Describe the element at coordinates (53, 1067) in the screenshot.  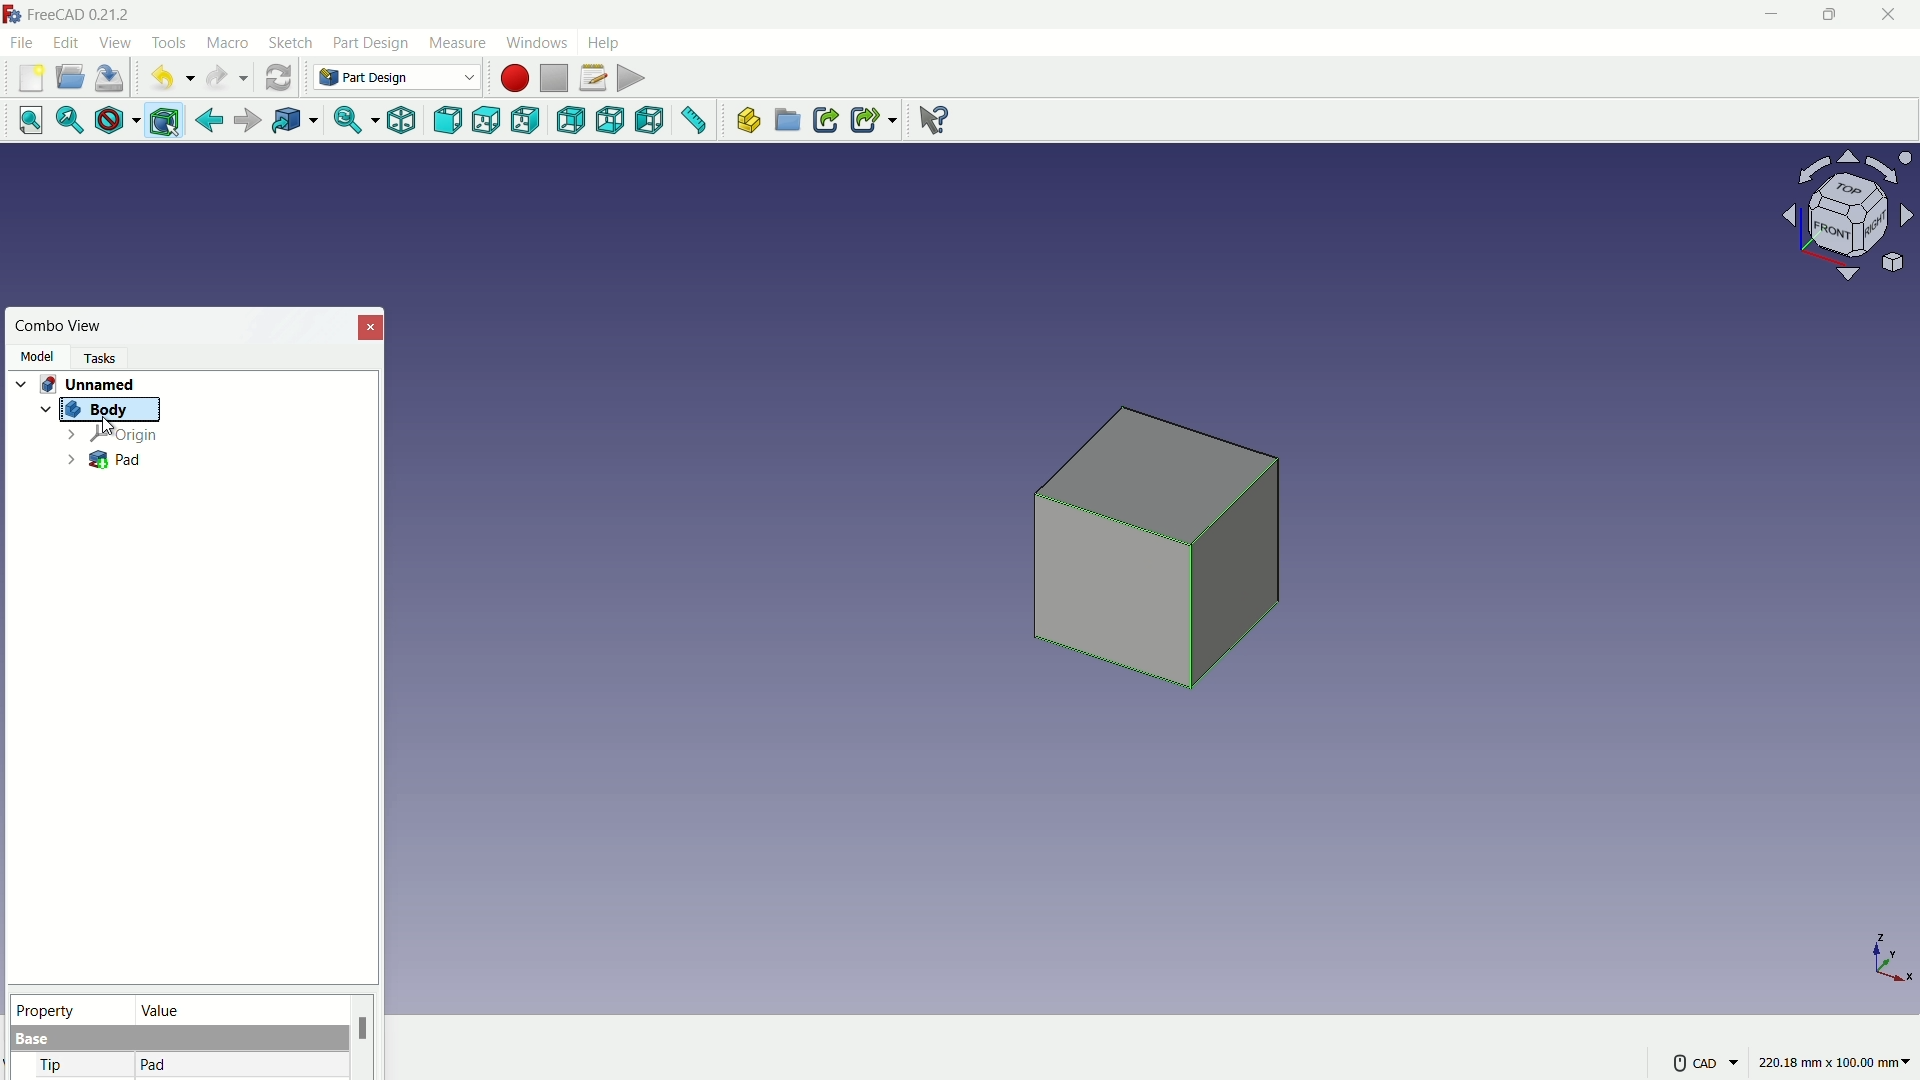
I see `tip` at that location.